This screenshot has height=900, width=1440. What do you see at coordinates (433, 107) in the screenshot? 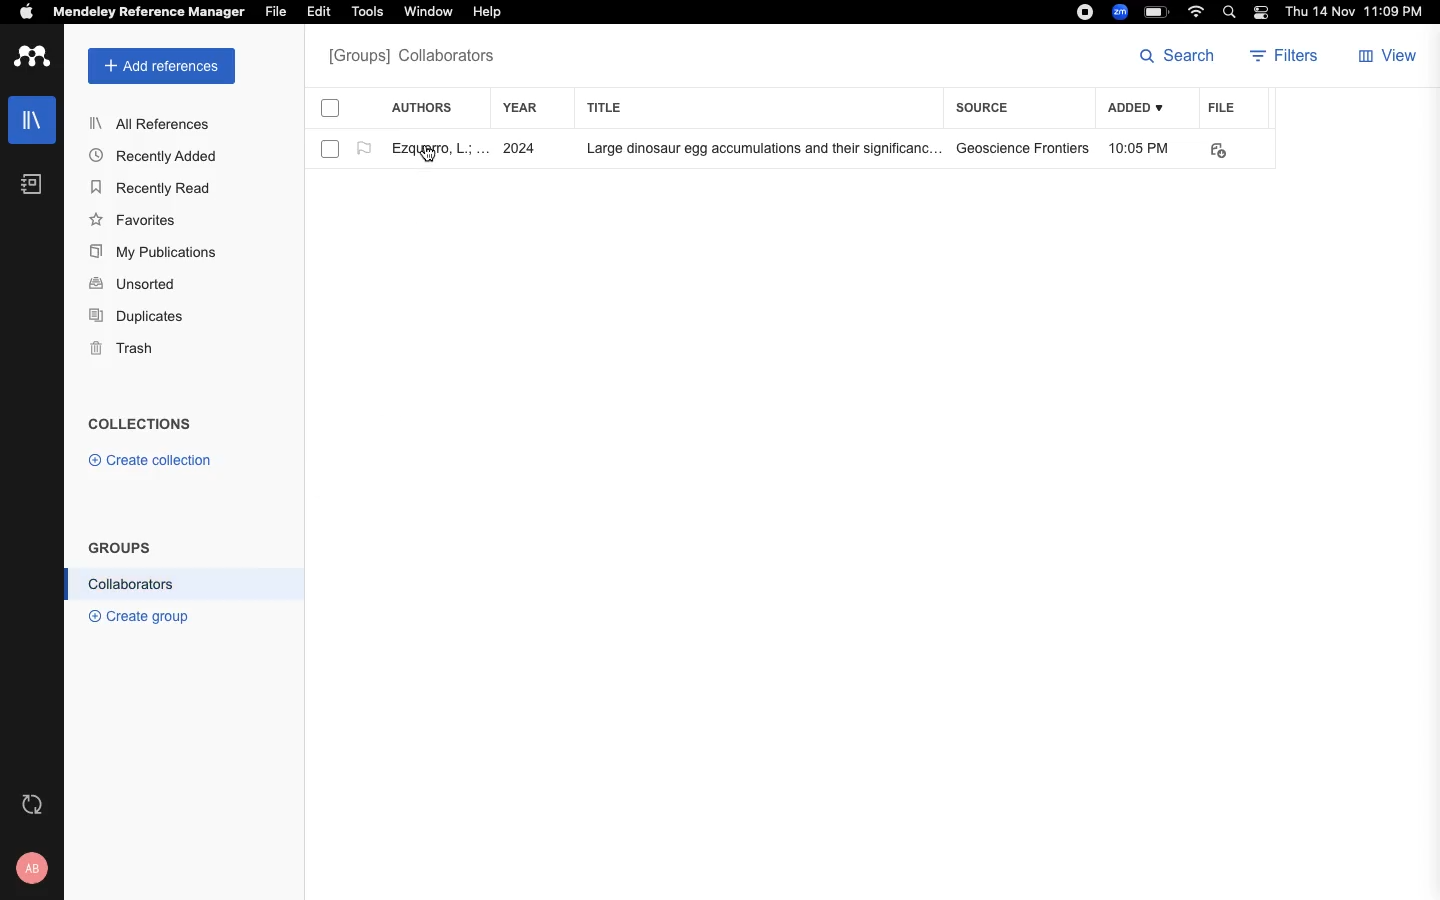
I see `authors` at bounding box center [433, 107].